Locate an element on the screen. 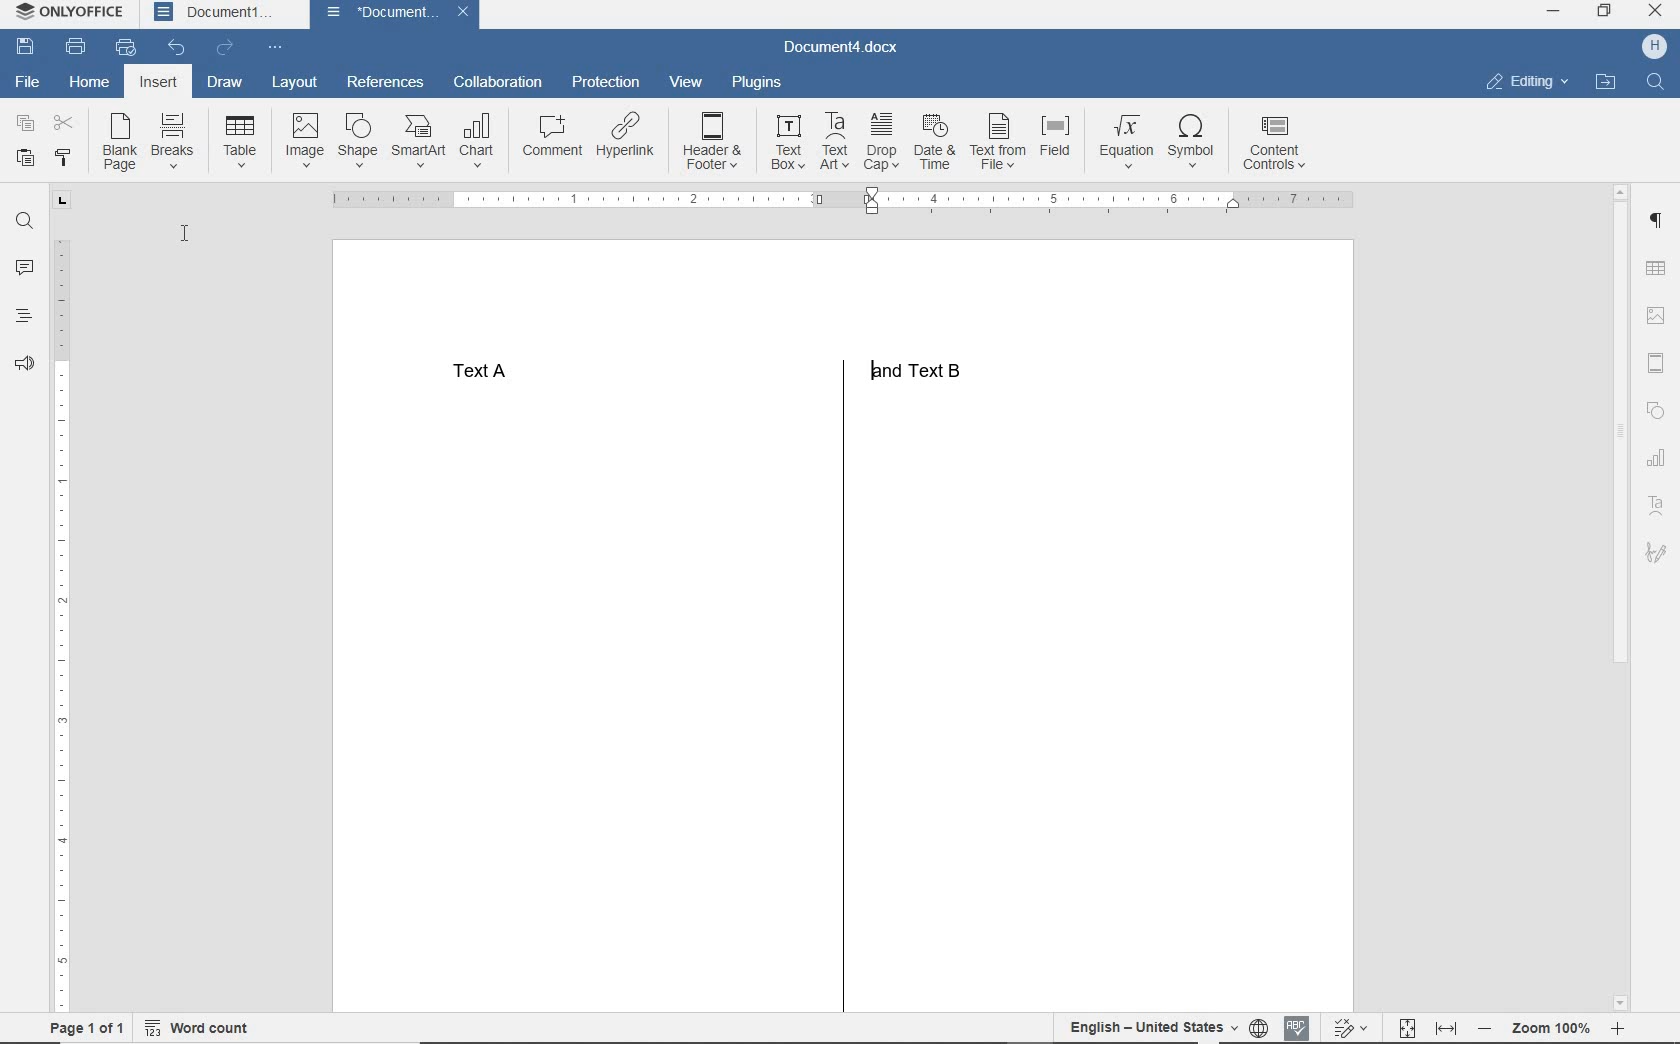  REFERENCES is located at coordinates (386, 84).